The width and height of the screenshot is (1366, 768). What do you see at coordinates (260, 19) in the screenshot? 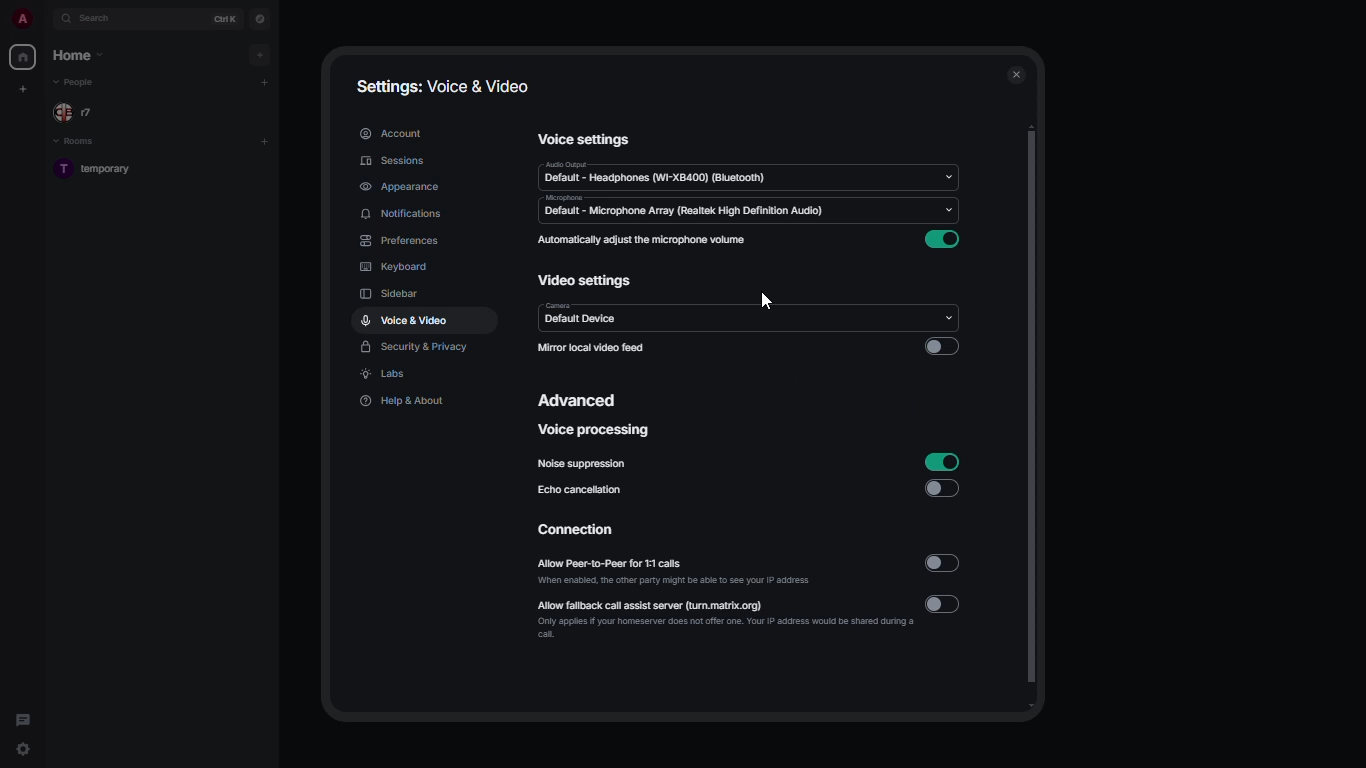
I see `navigator` at bounding box center [260, 19].